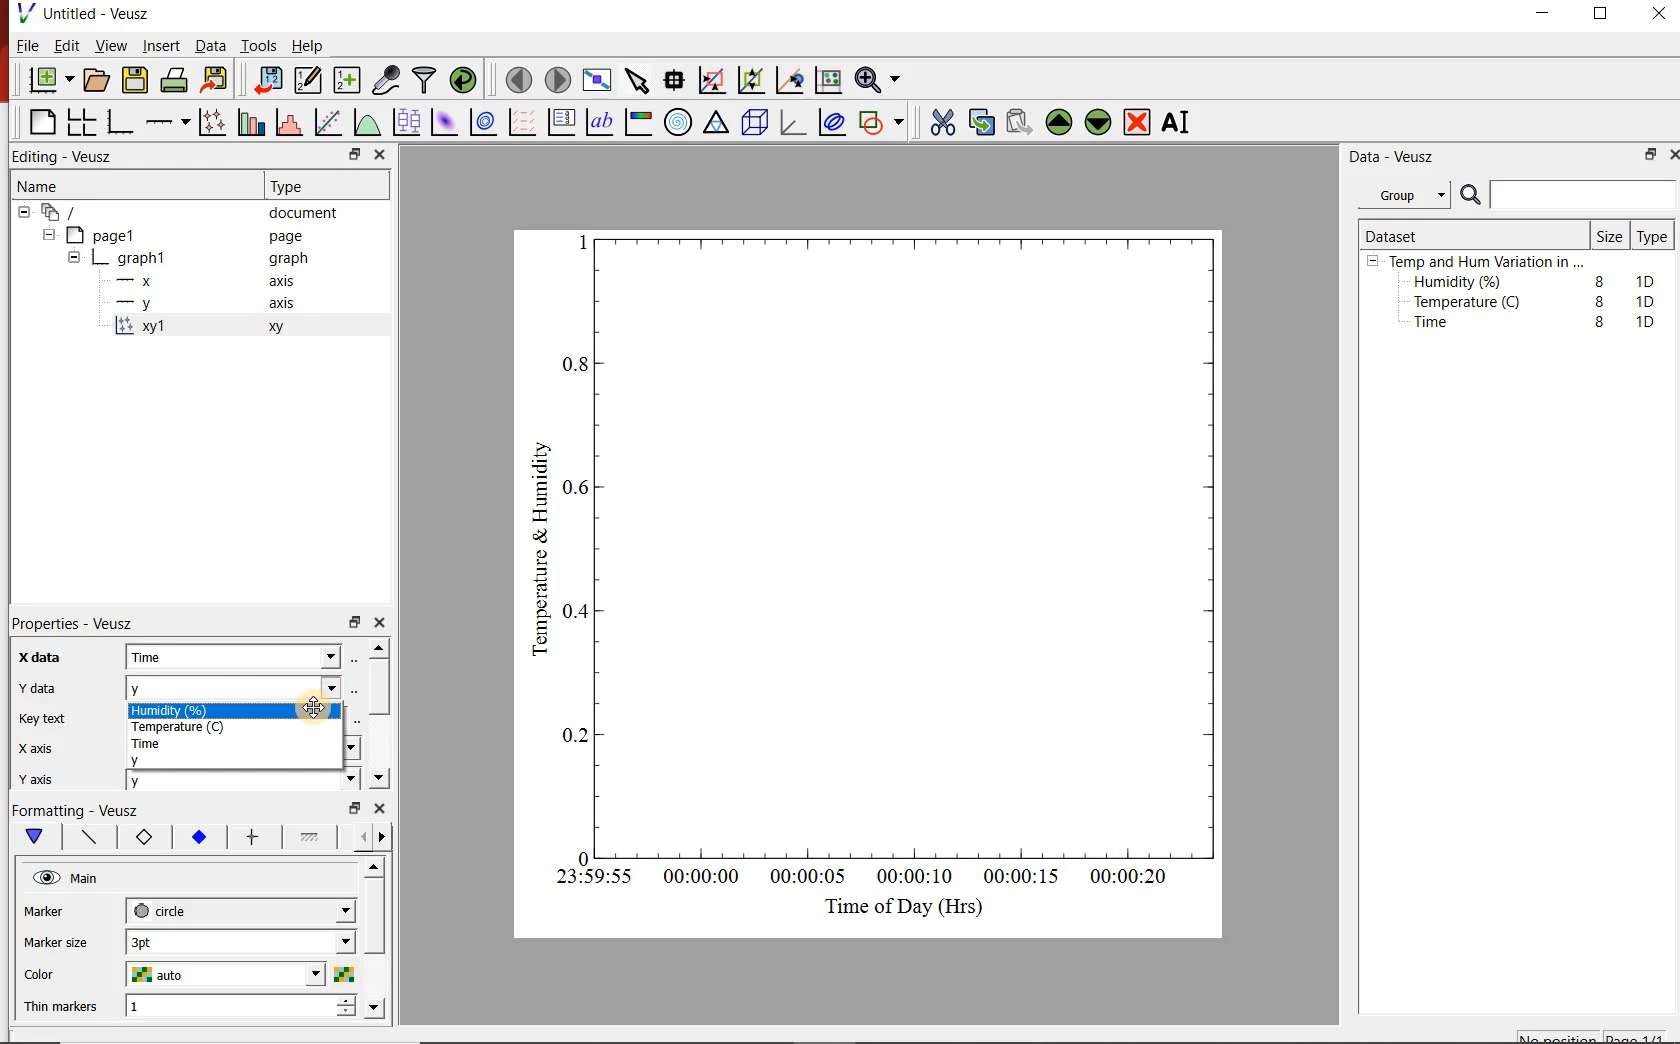  What do you see at coordinates (981, 122) in the screenshot?
I see `copy the selected widget` at bounding box center [981, 122].